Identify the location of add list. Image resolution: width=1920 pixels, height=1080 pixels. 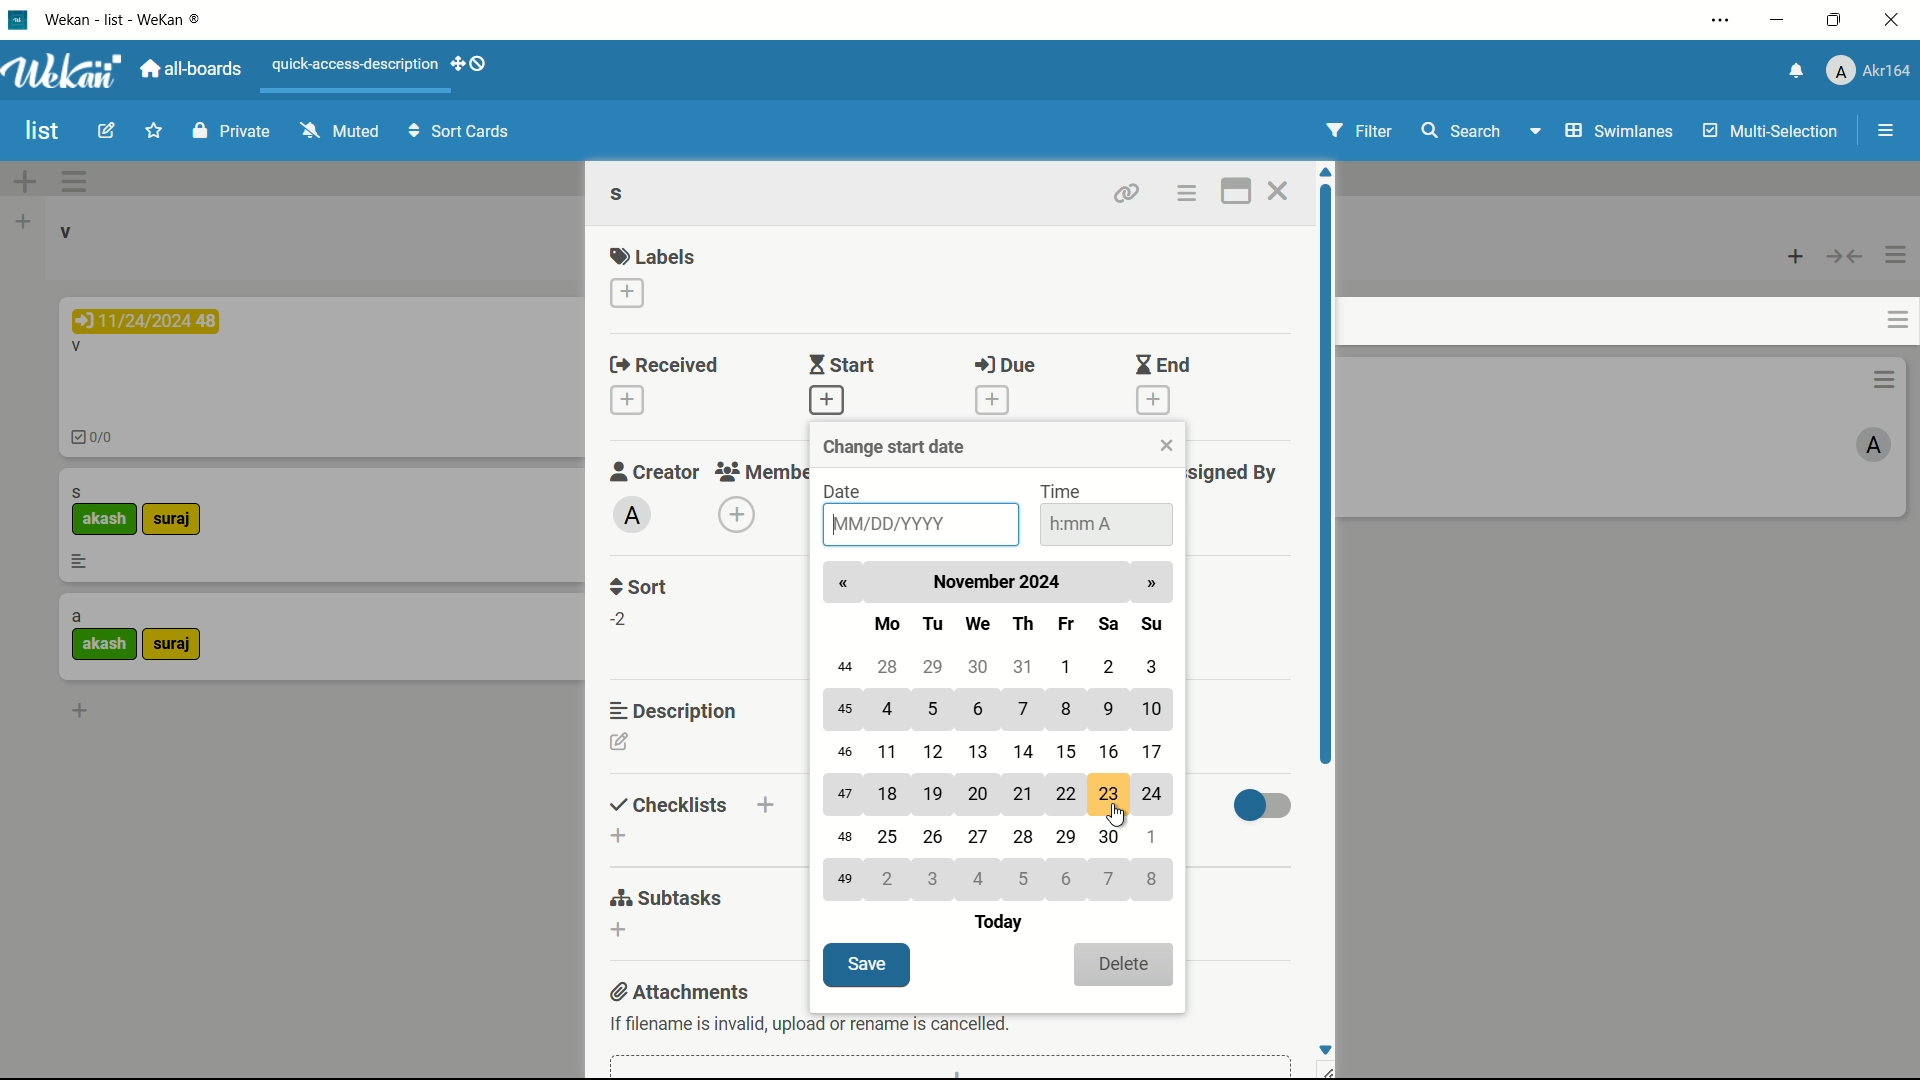
(23, 223).